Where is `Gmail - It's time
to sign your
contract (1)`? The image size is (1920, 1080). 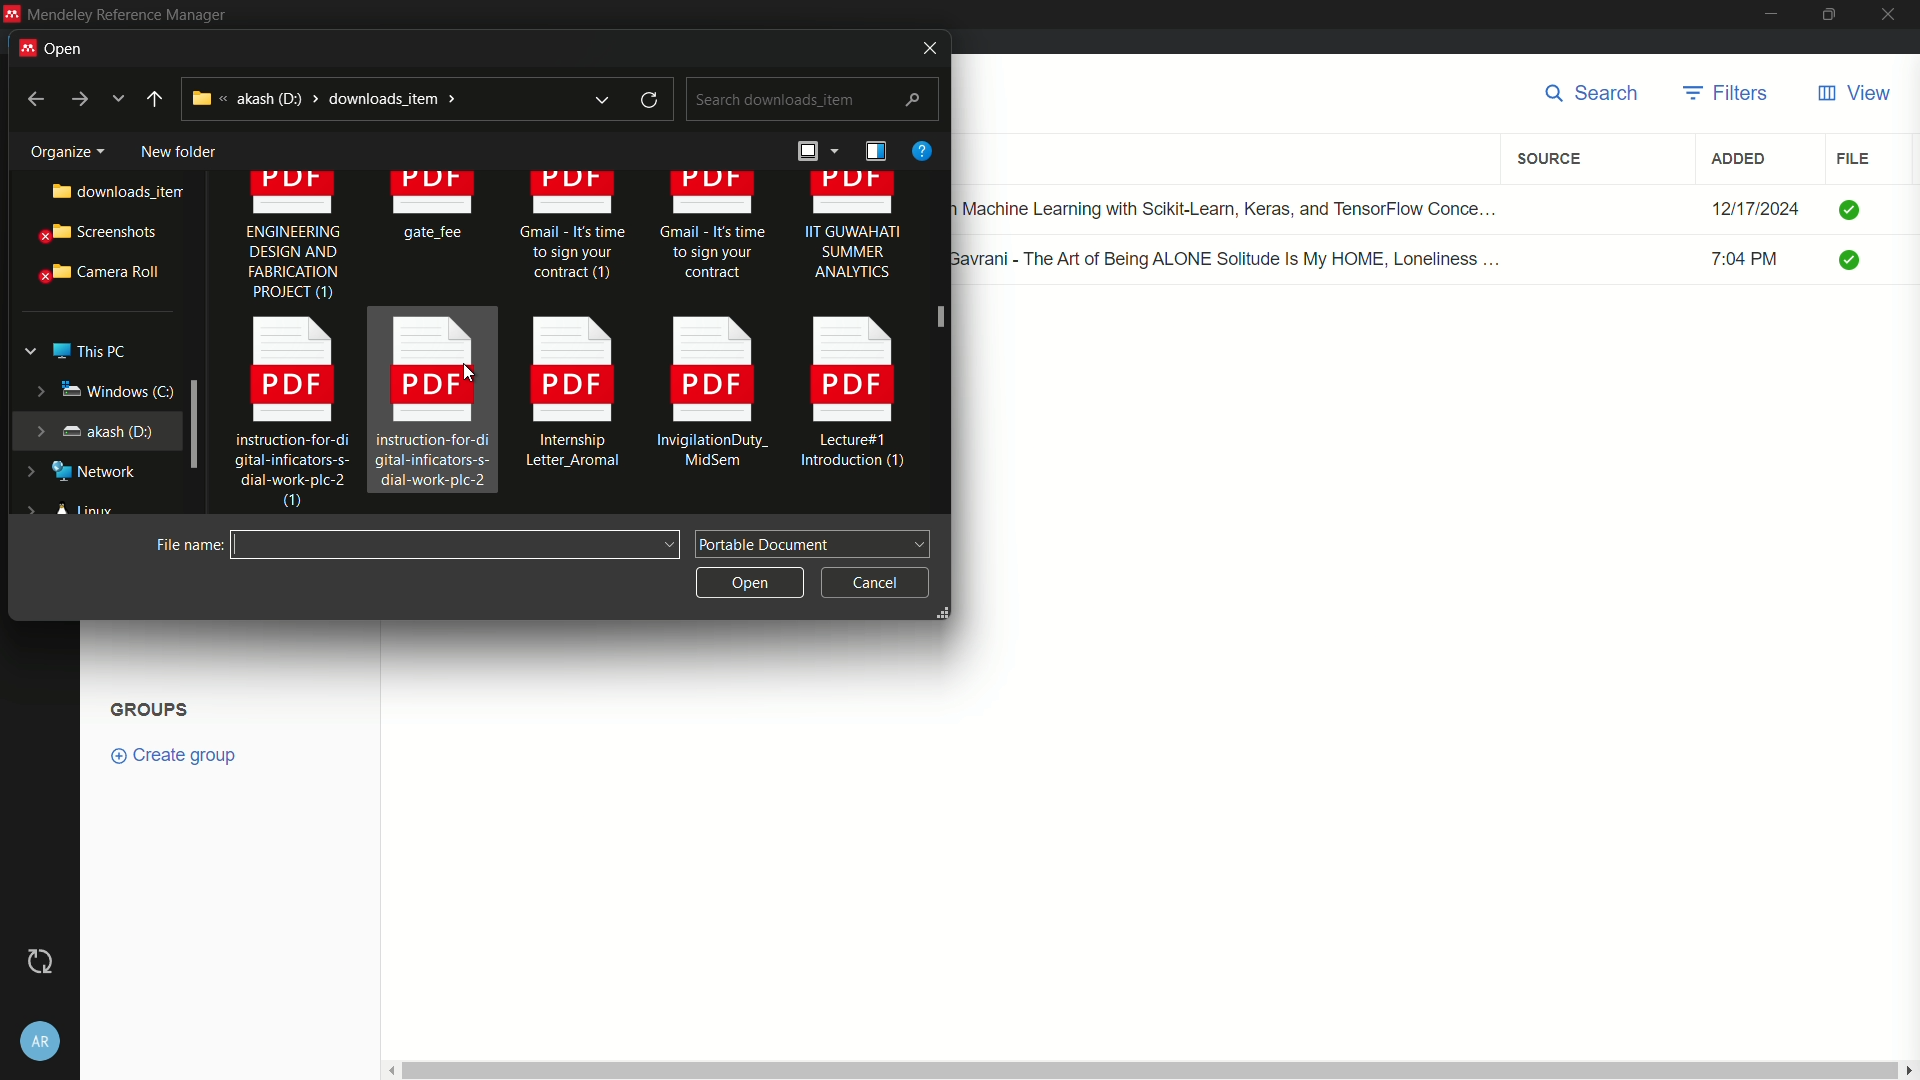 Gmail - It's time
to sign your
contract (1) is located at coordinates (572, 235).